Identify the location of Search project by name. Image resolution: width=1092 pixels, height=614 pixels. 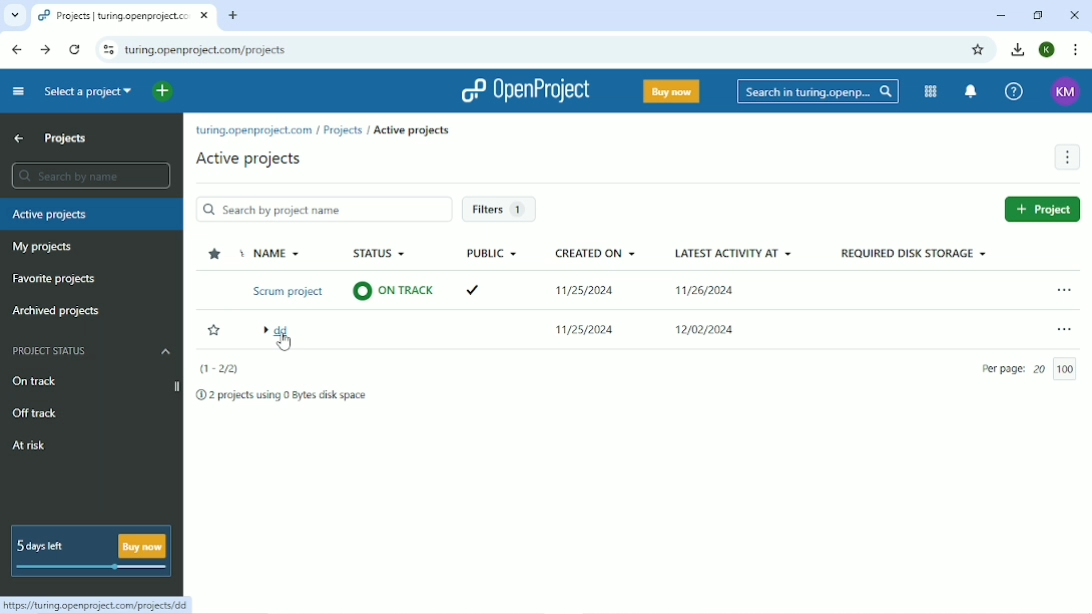
(324, 210).